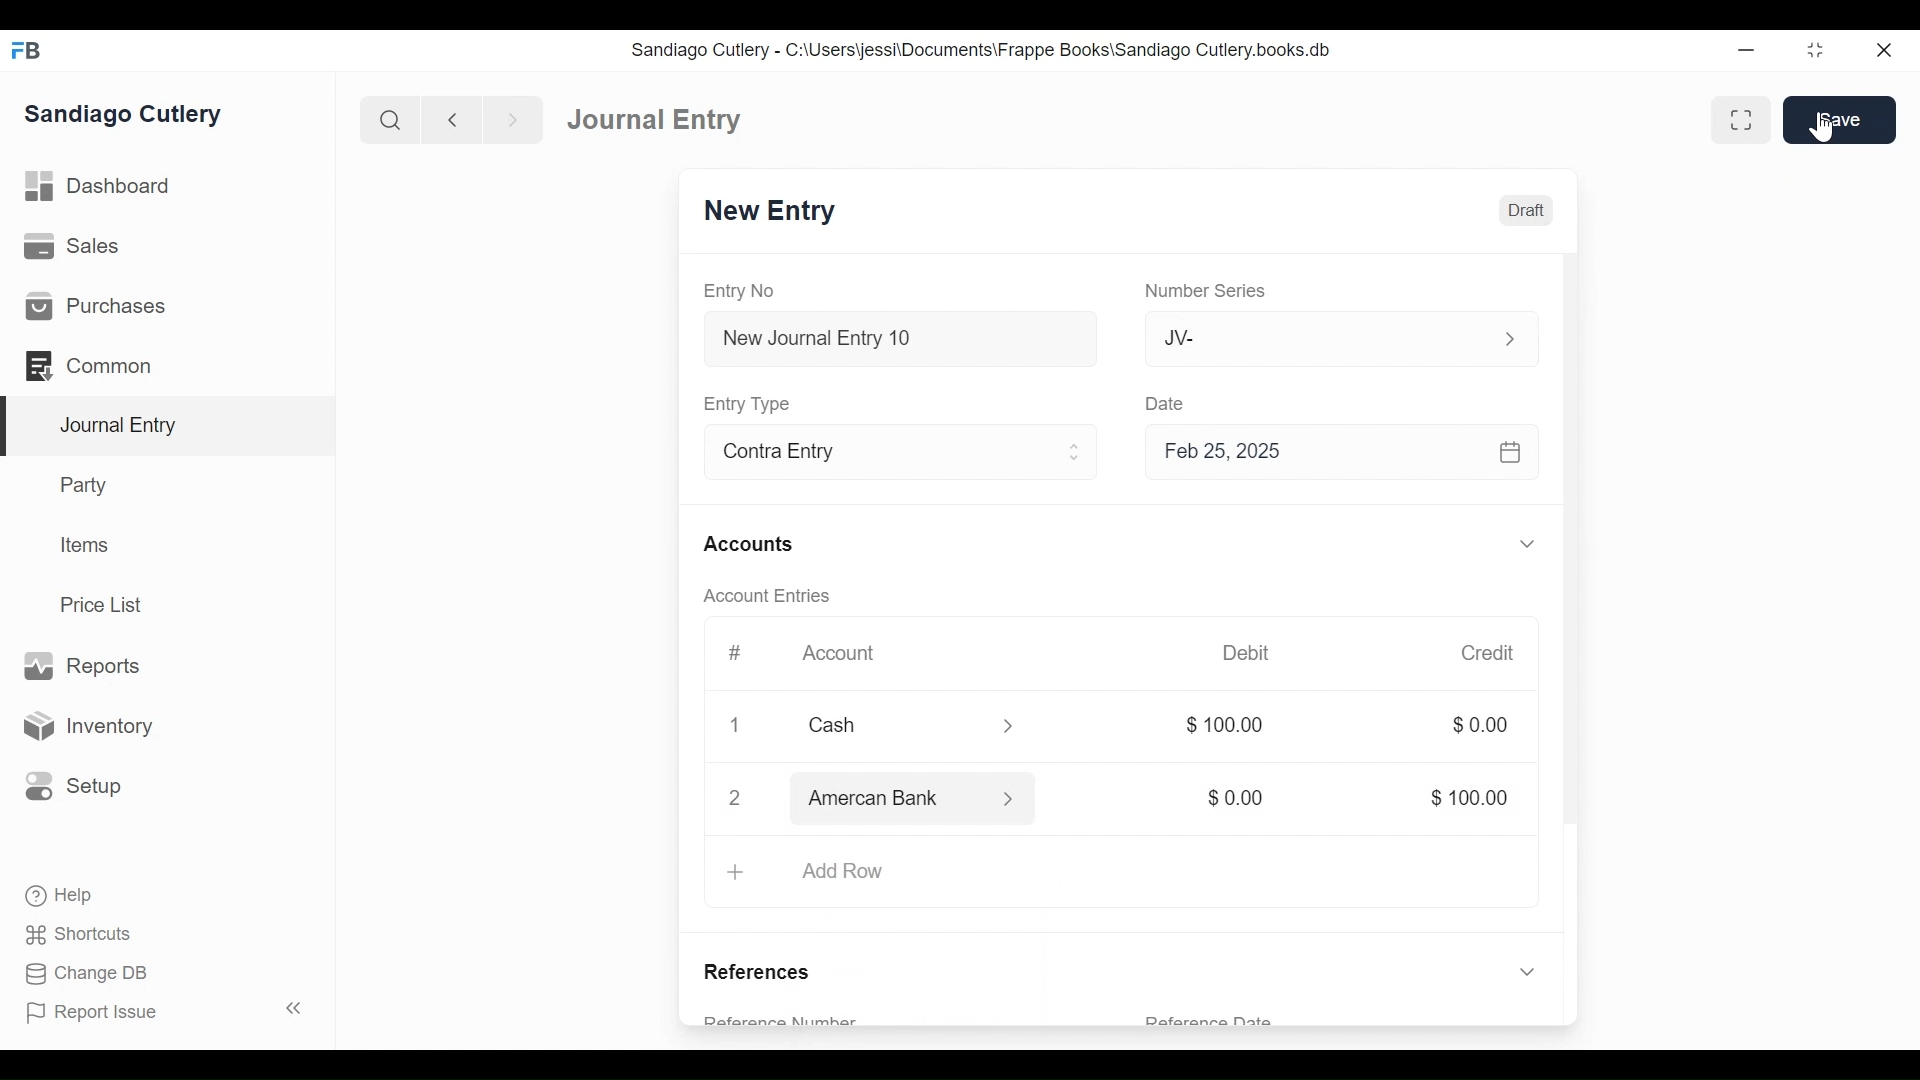 The width and height of the screenshot is (1920, 1080). What do you see at coordinates (900, 338) in the screenshot?
I see `New Journal Entry 10` at bounding box center [900, 338].